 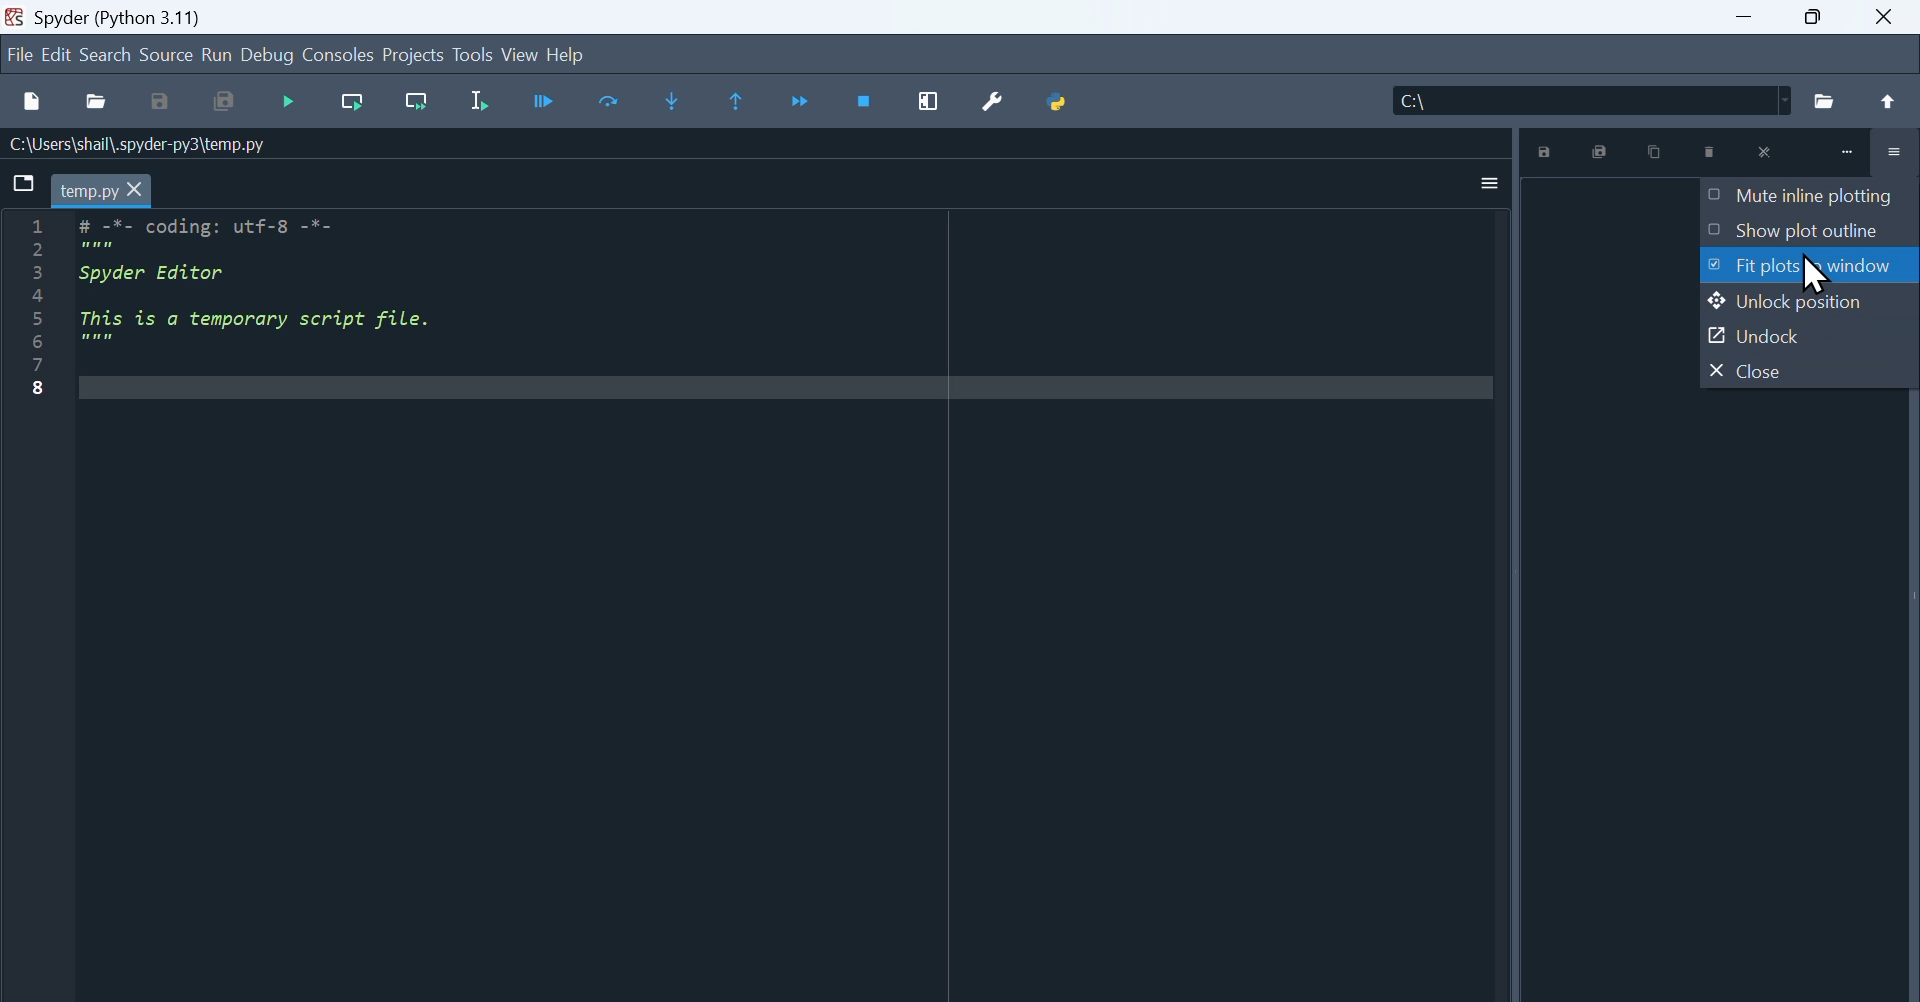 What do you see at coordinates (166, 54) in the screenshot?
I see `Sources` at bounding box center [166, 54].